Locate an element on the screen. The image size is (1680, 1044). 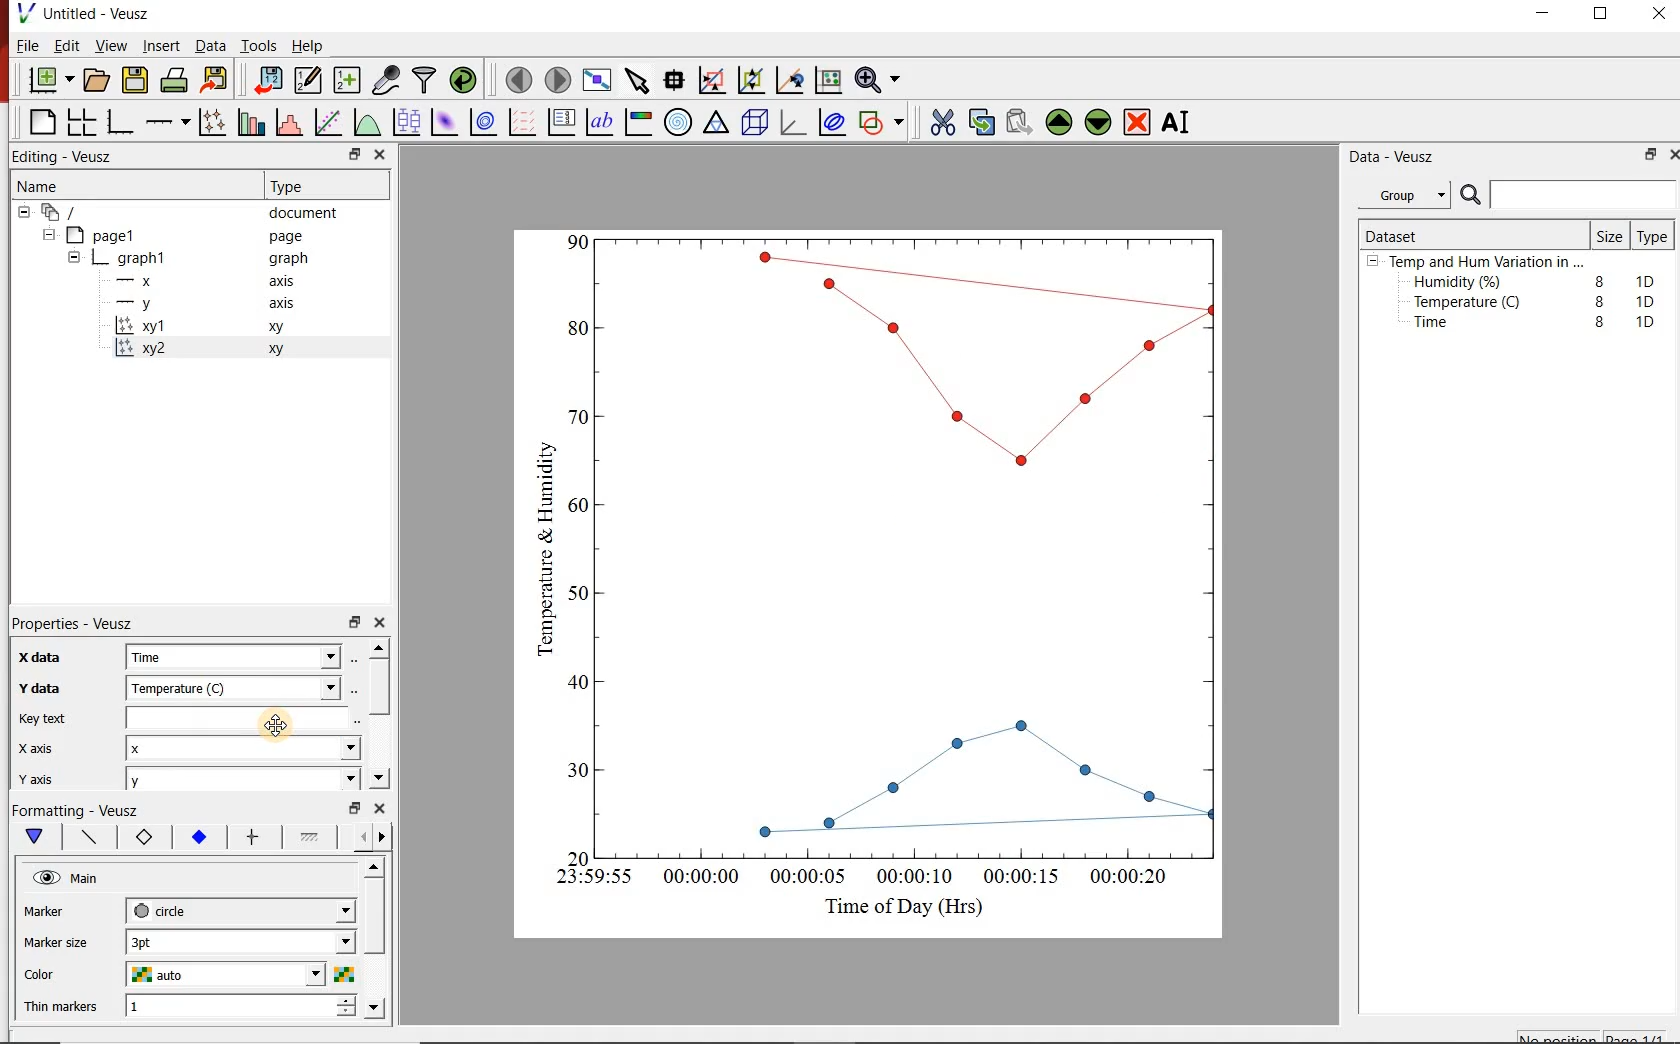
fill 1 is located at coordinates (311, 838).